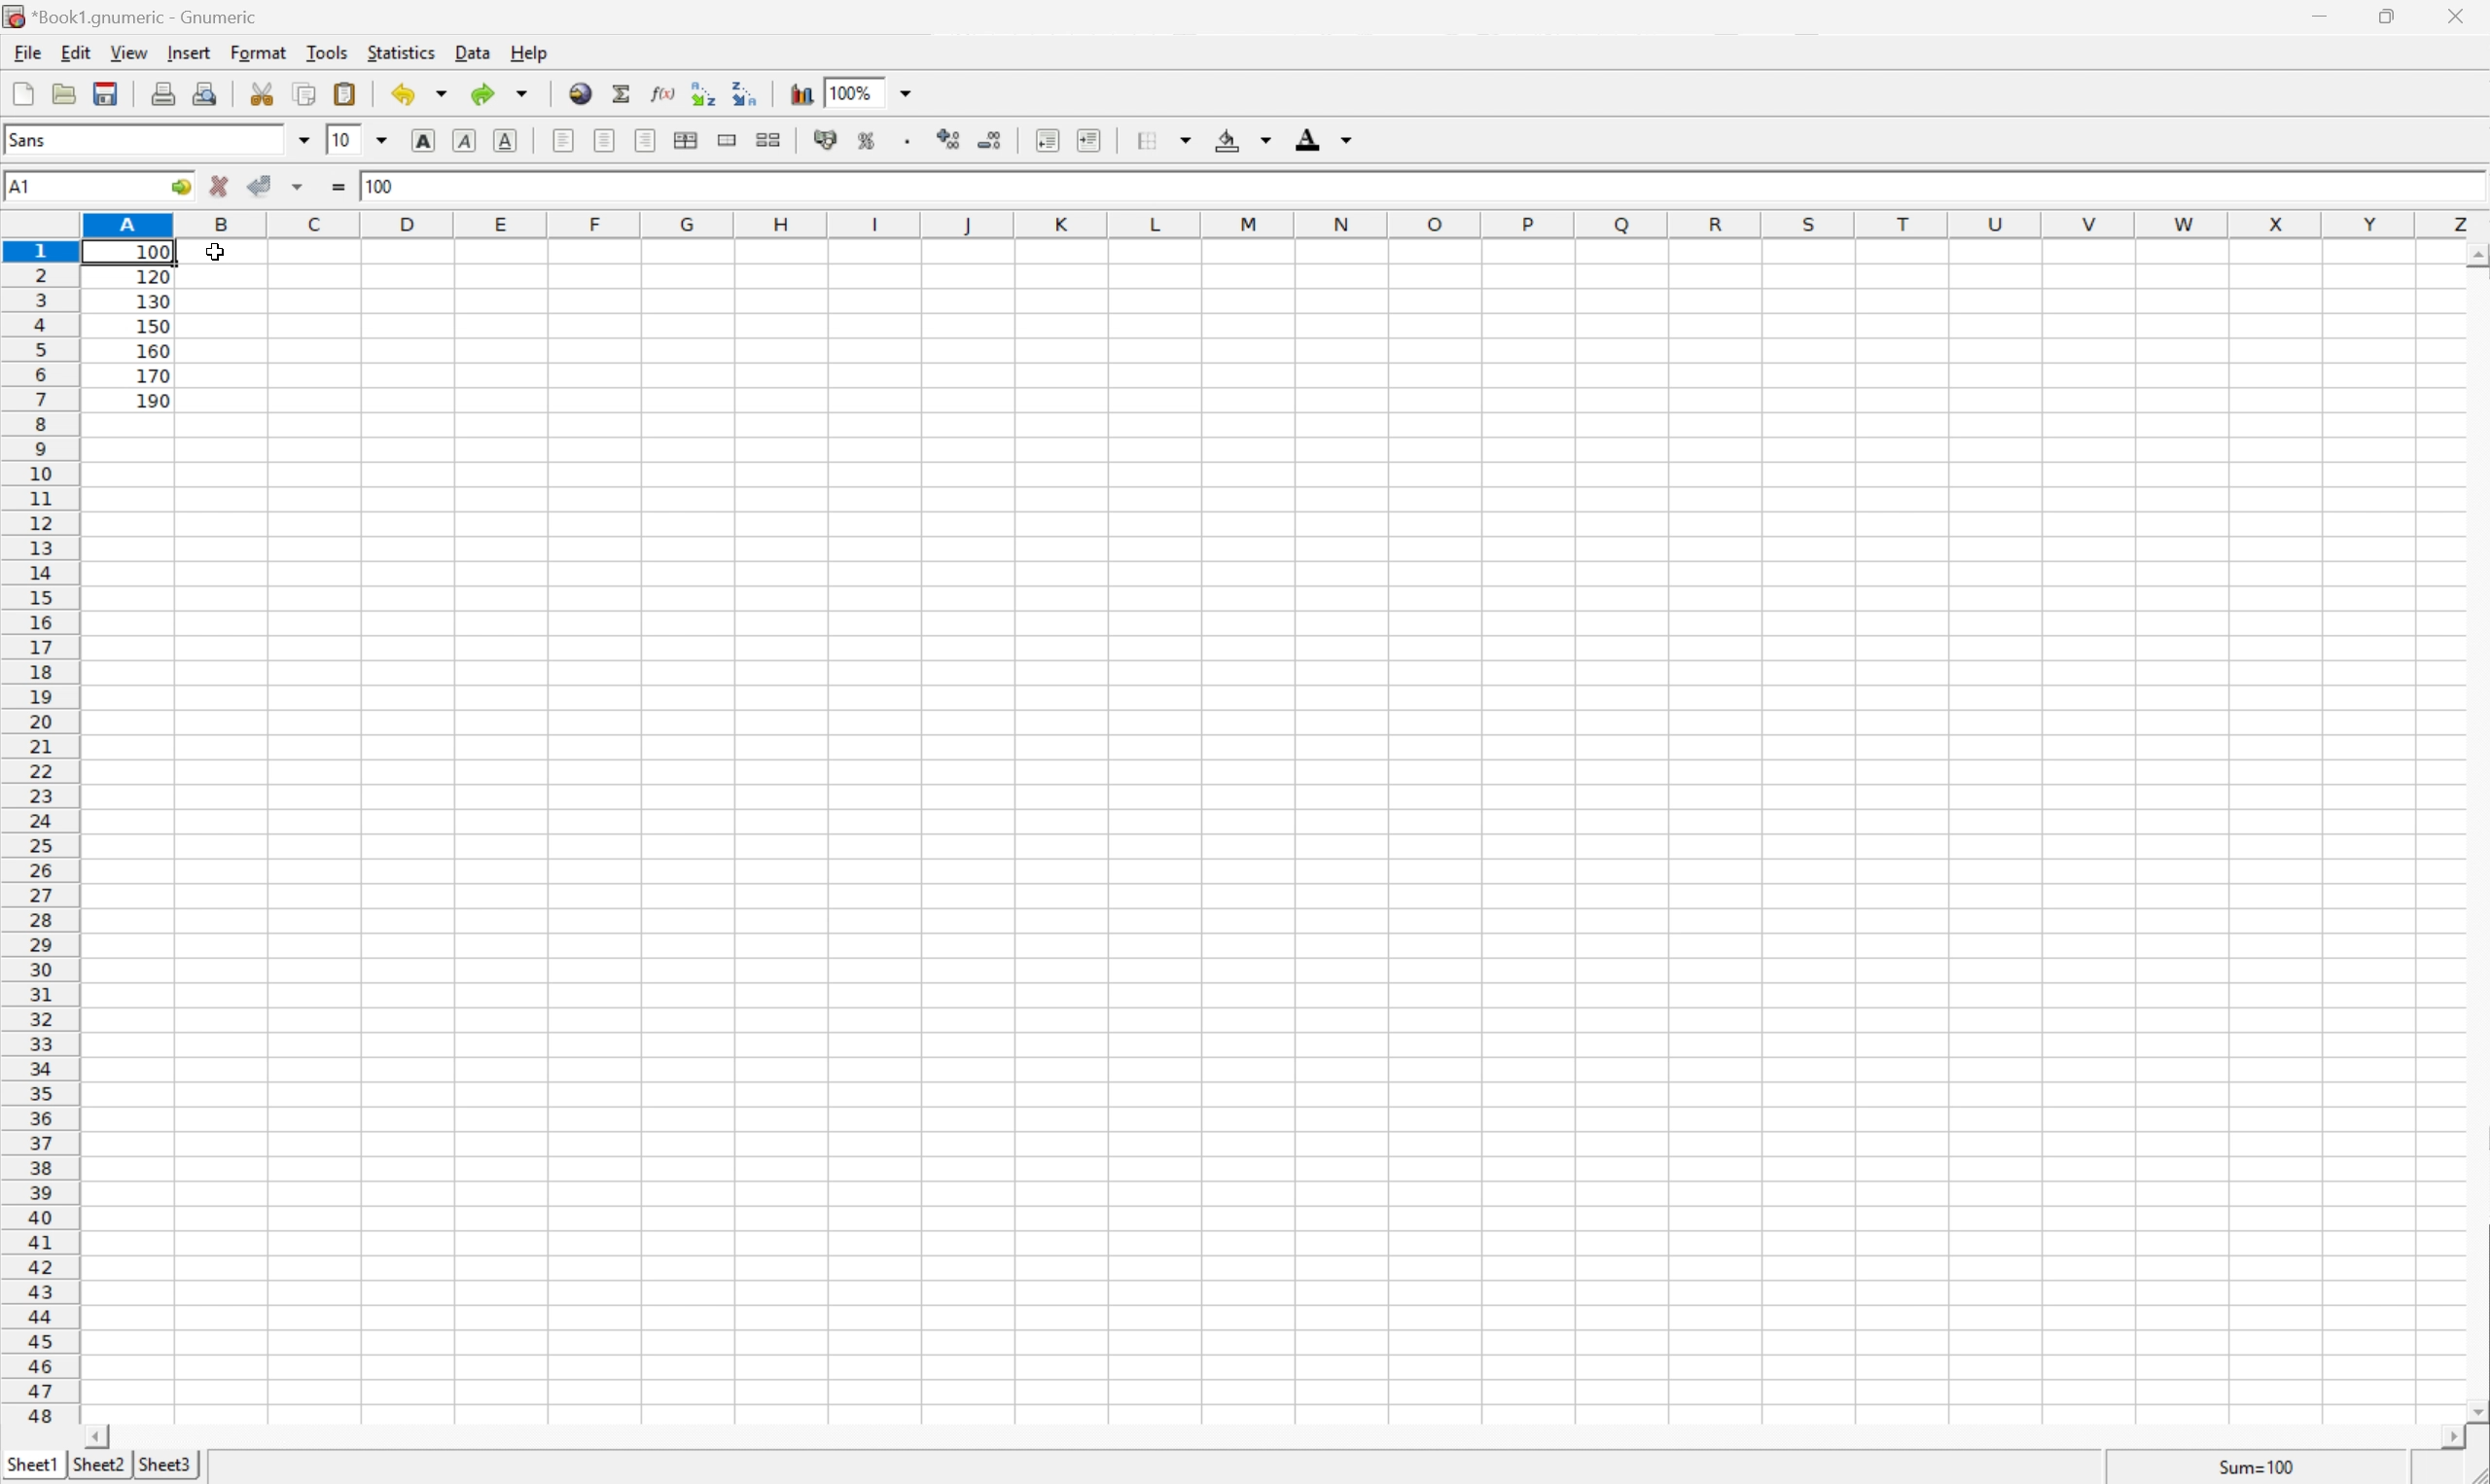  Describe the element at coordinates (129, 52) in the screenshot. I see `View` at that location.